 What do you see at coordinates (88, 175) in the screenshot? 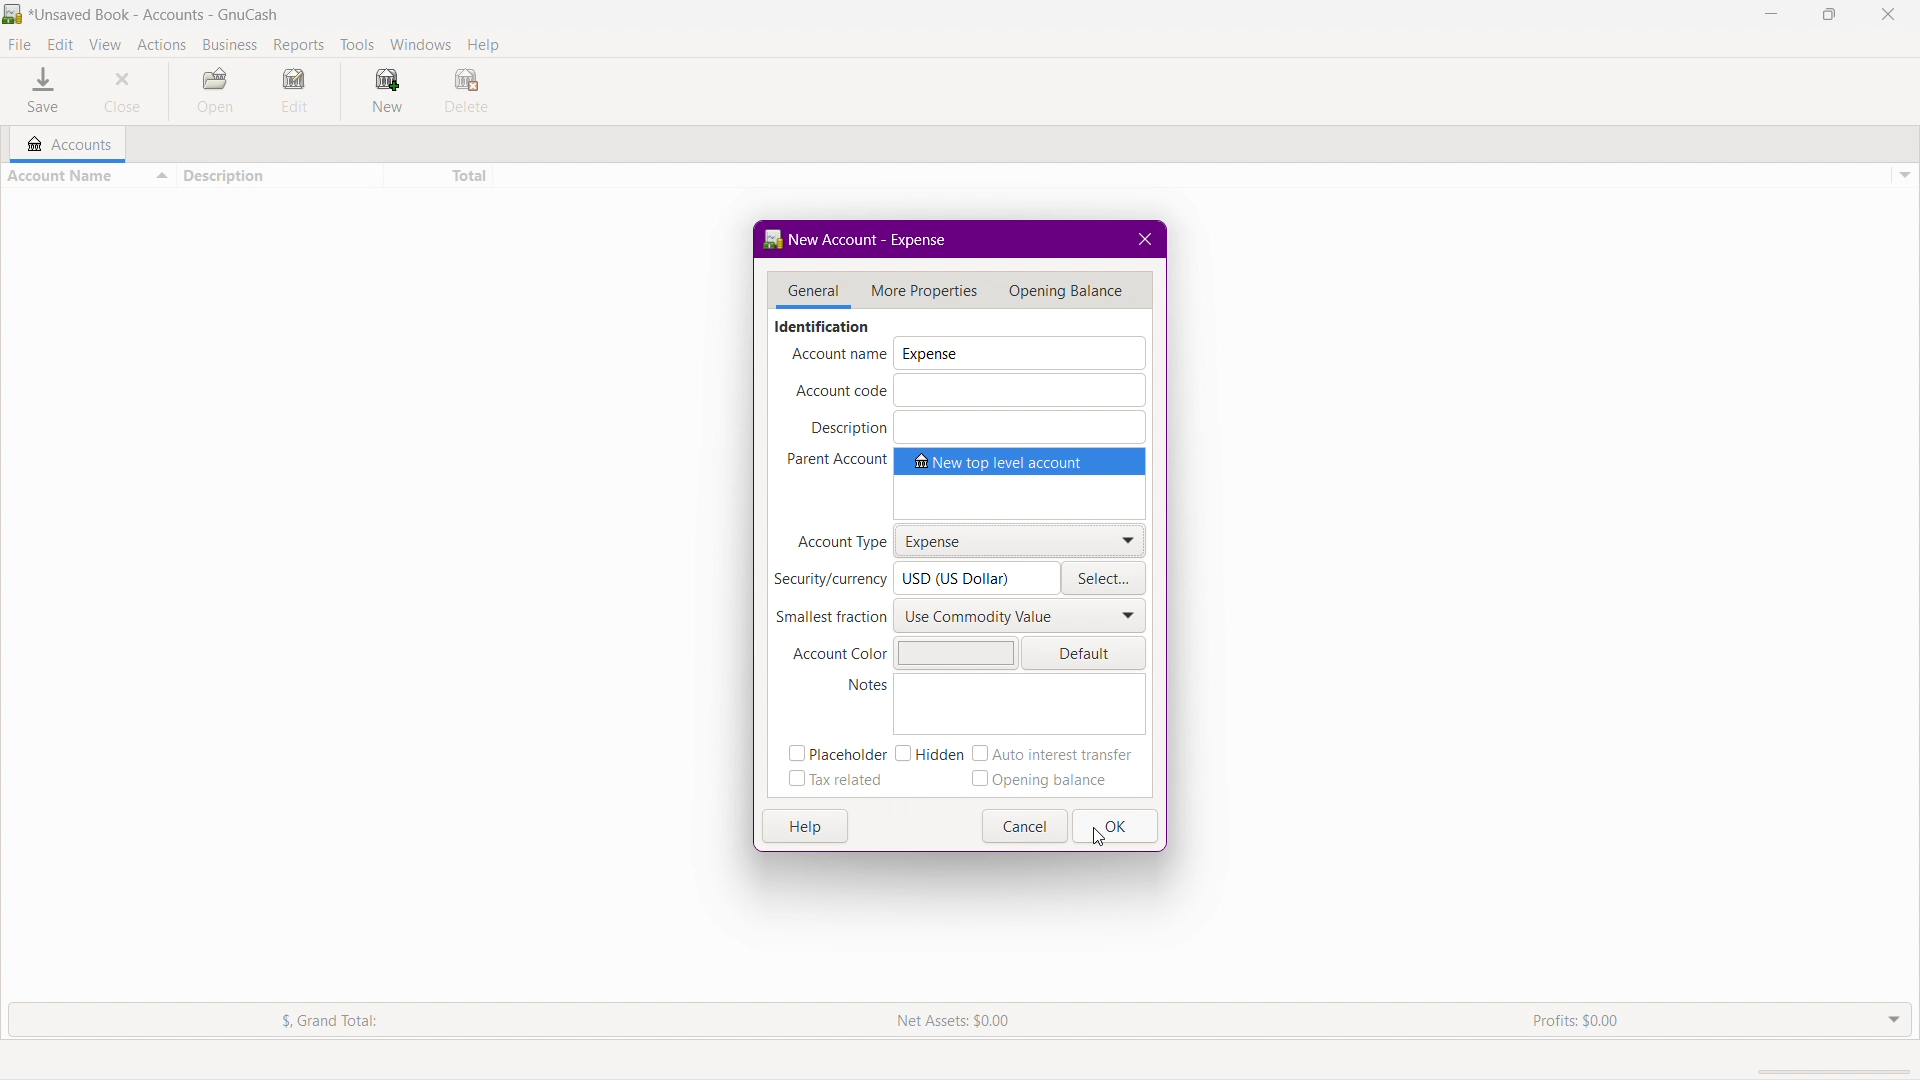
I see `Account Name` at bounding box center [88, 175].